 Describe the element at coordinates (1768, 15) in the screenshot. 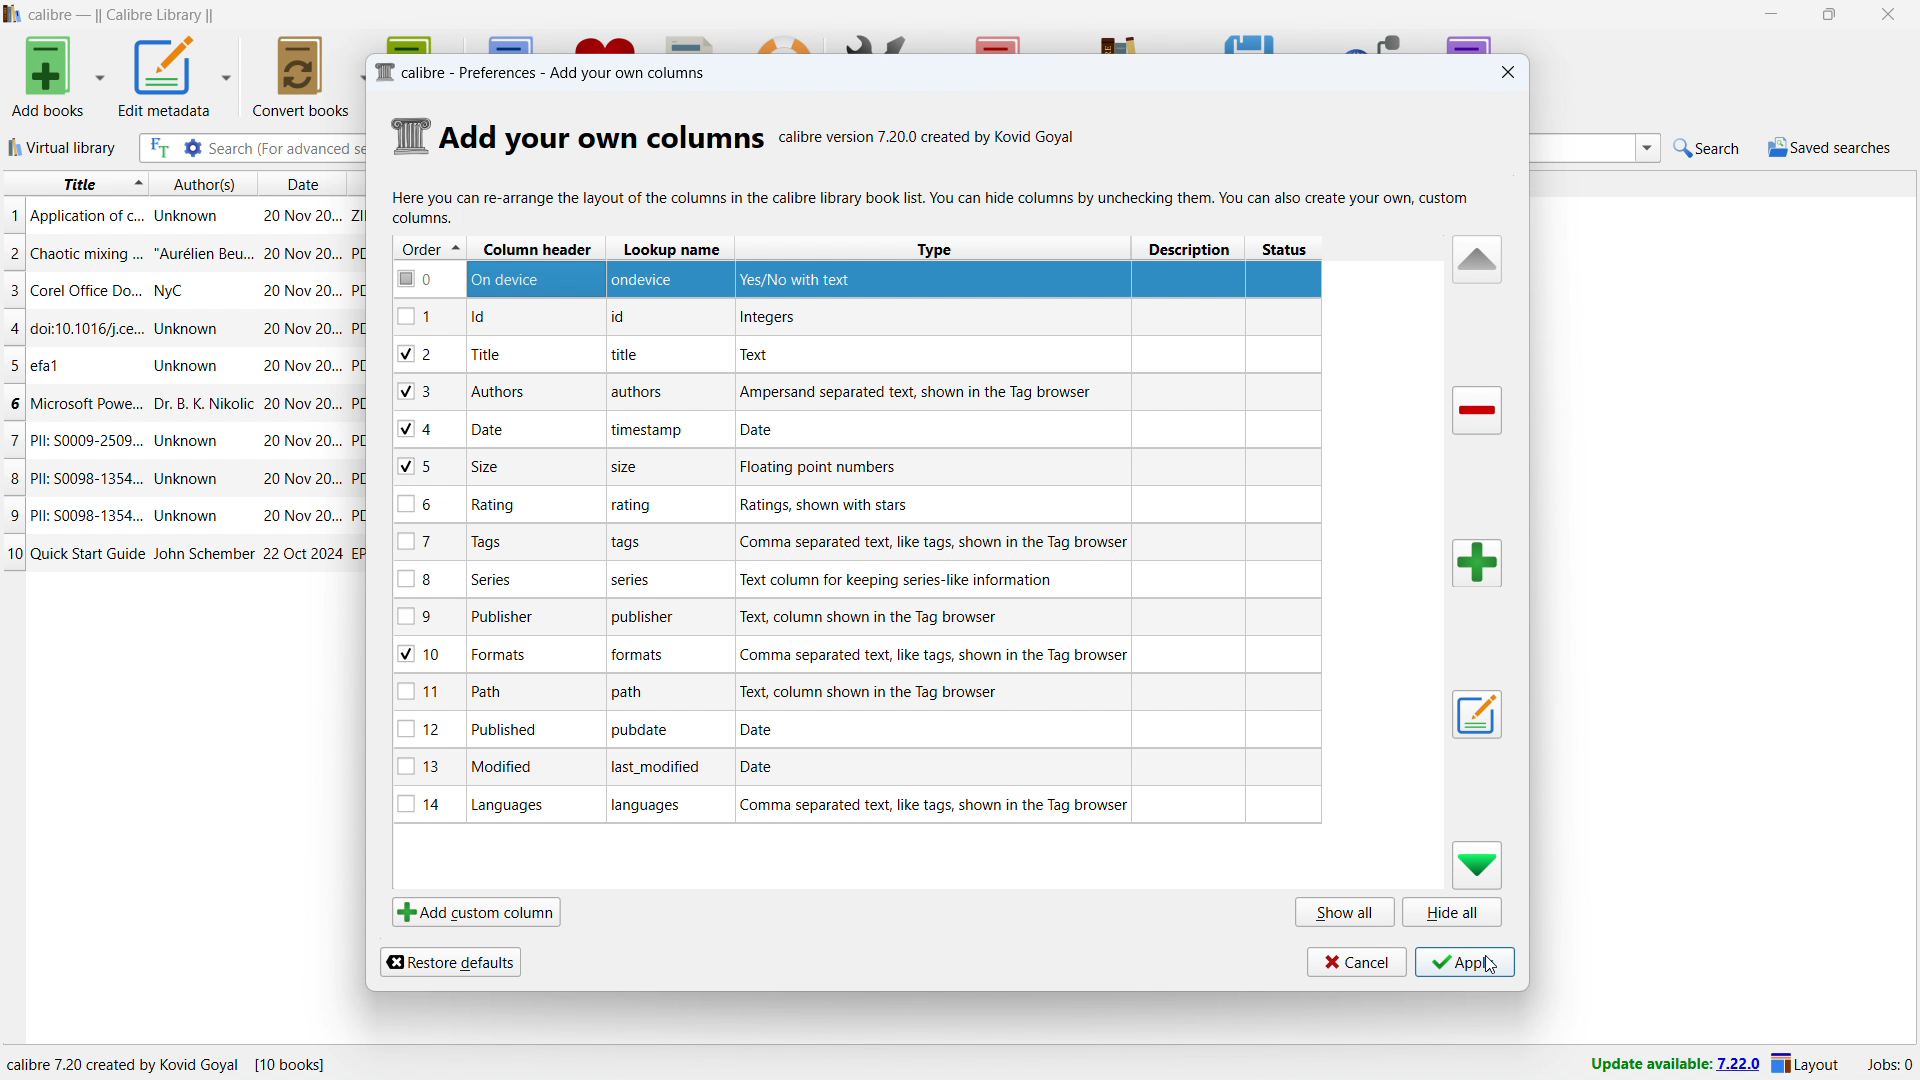

I see `minimize` at that location.